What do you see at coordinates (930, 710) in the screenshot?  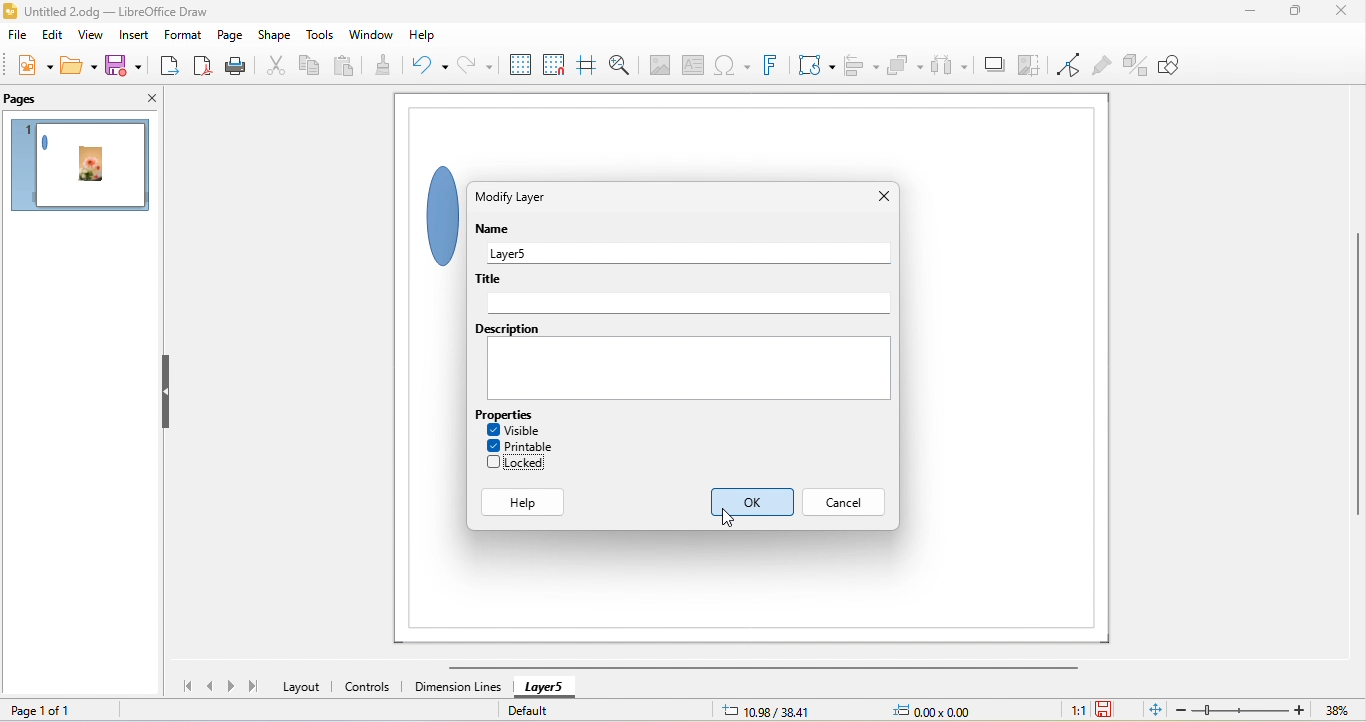 I see `0.00x0.00` at bounding box center [930, 710].